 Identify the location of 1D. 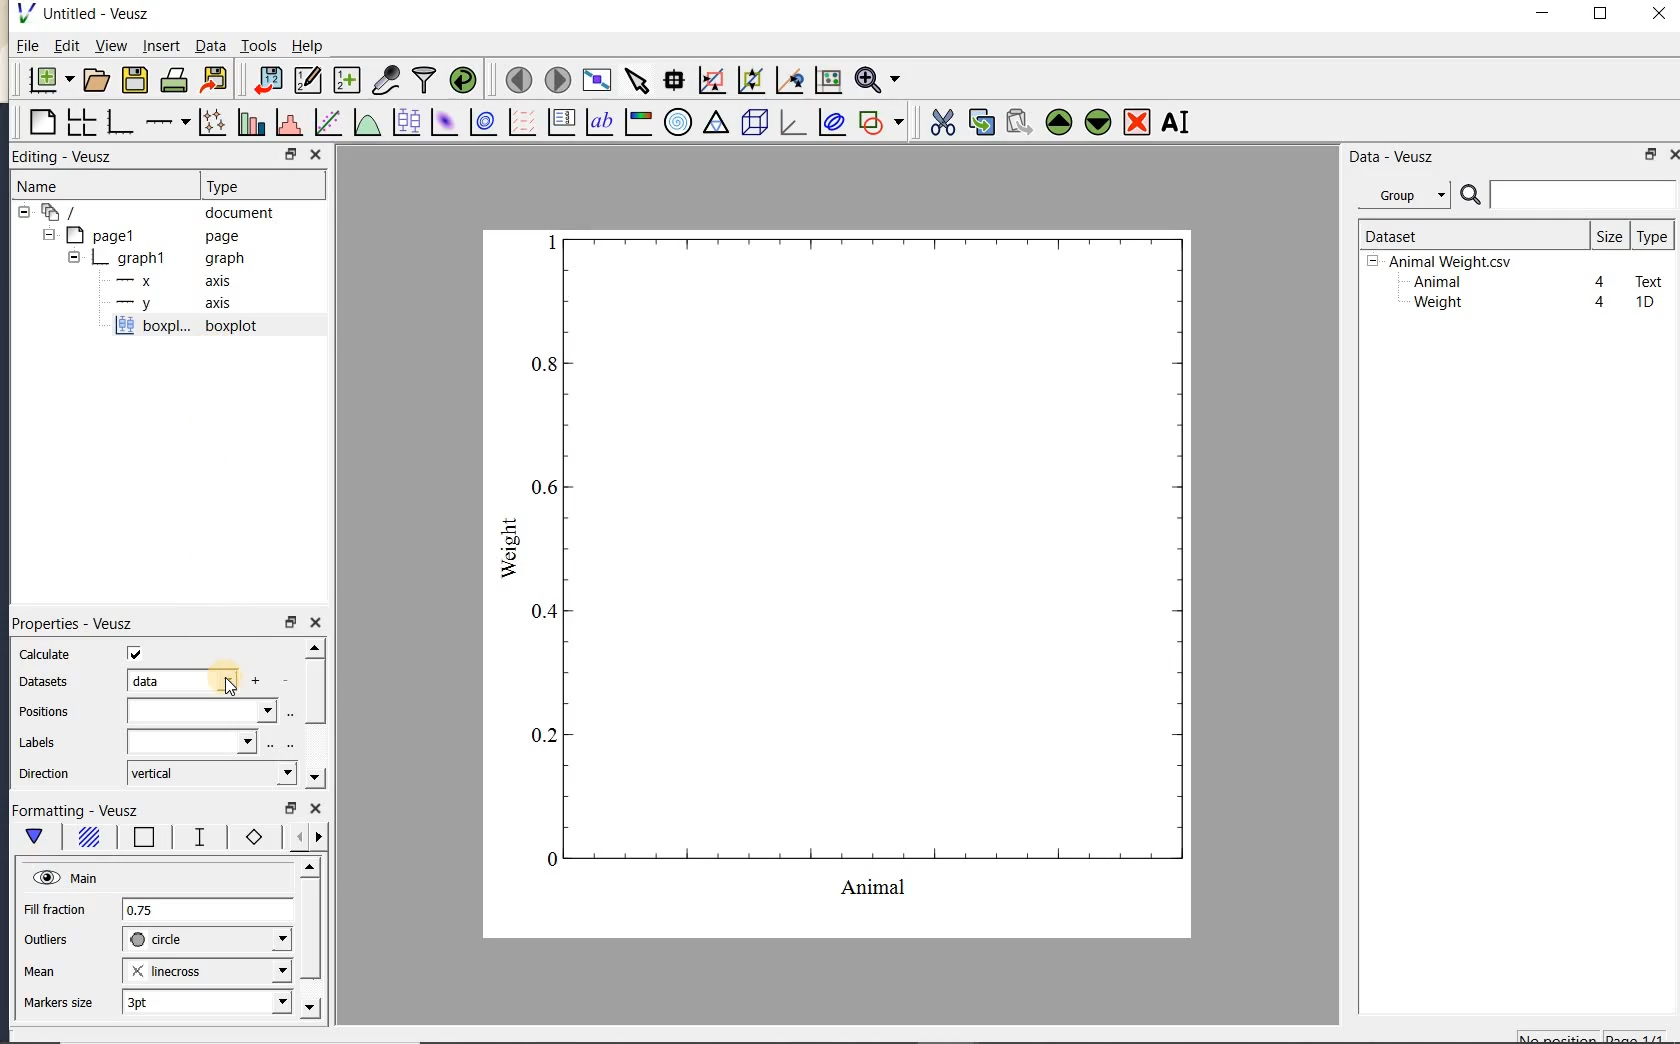
(1644, 302).